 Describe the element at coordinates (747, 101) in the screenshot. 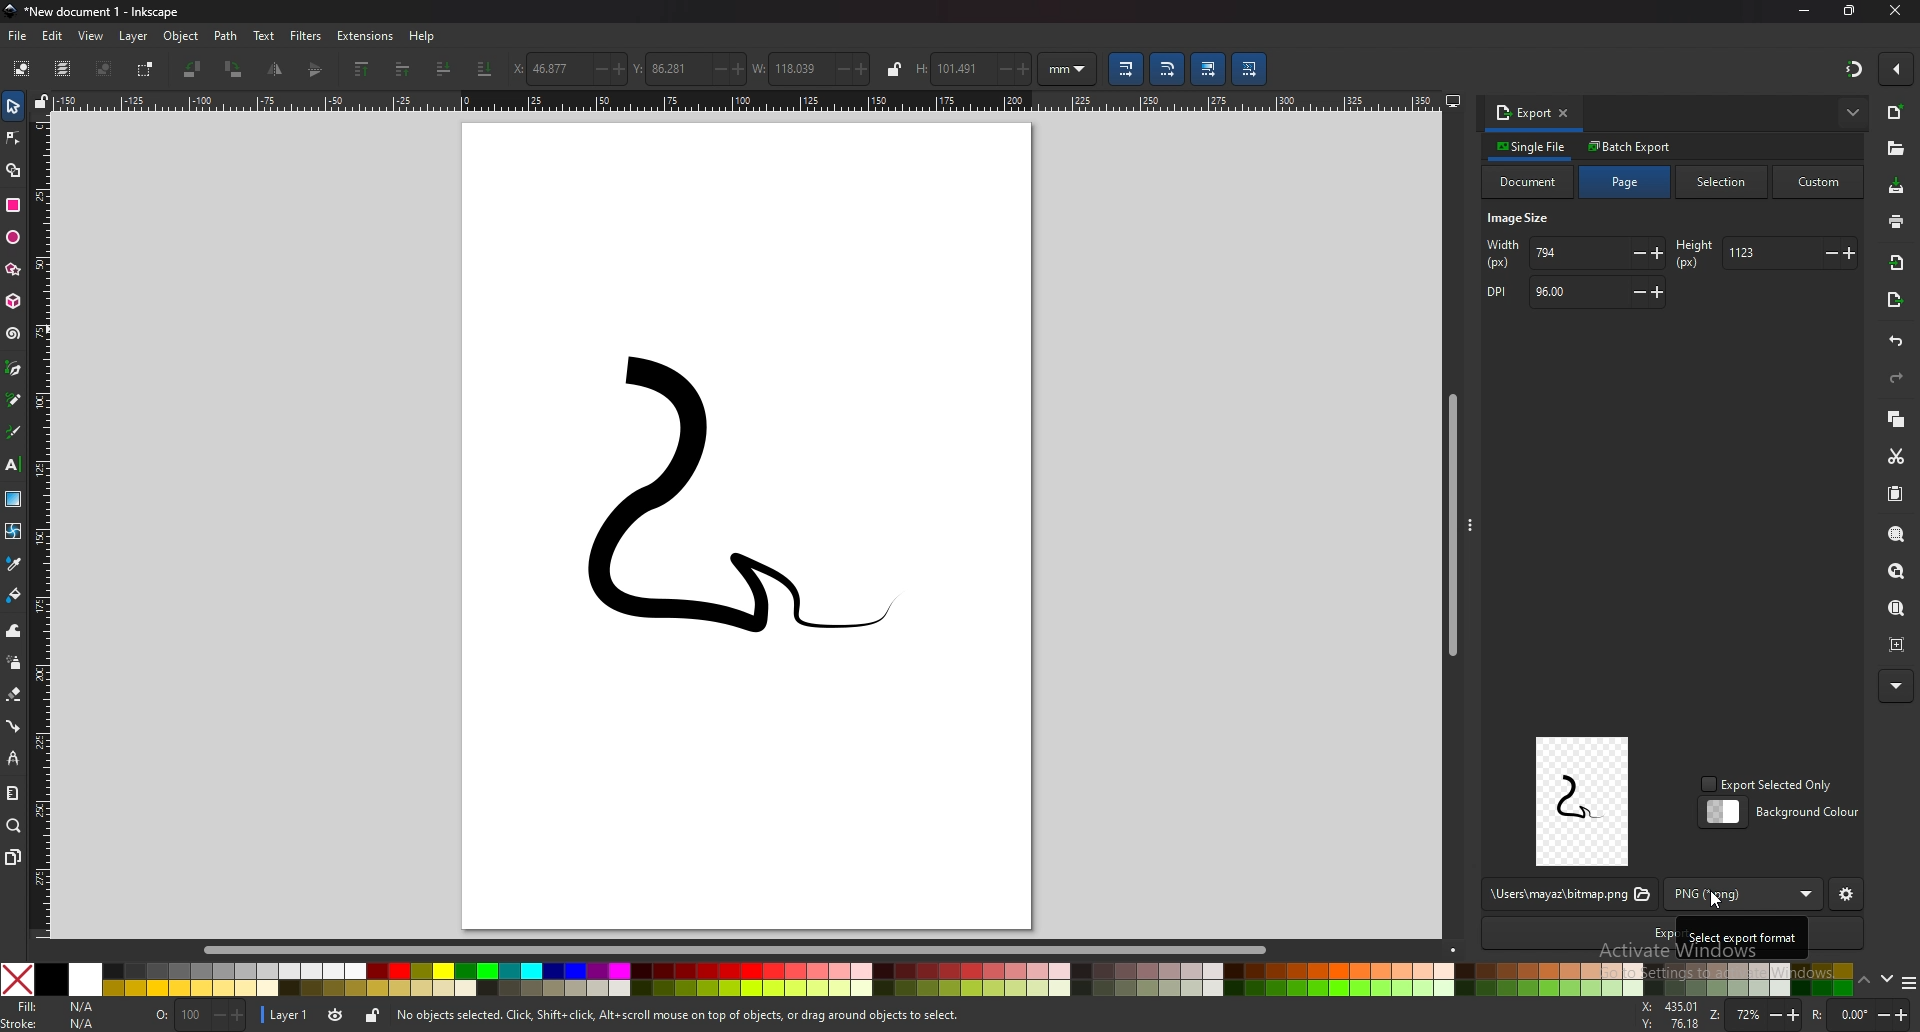

I see `horizontal scale` at that location.